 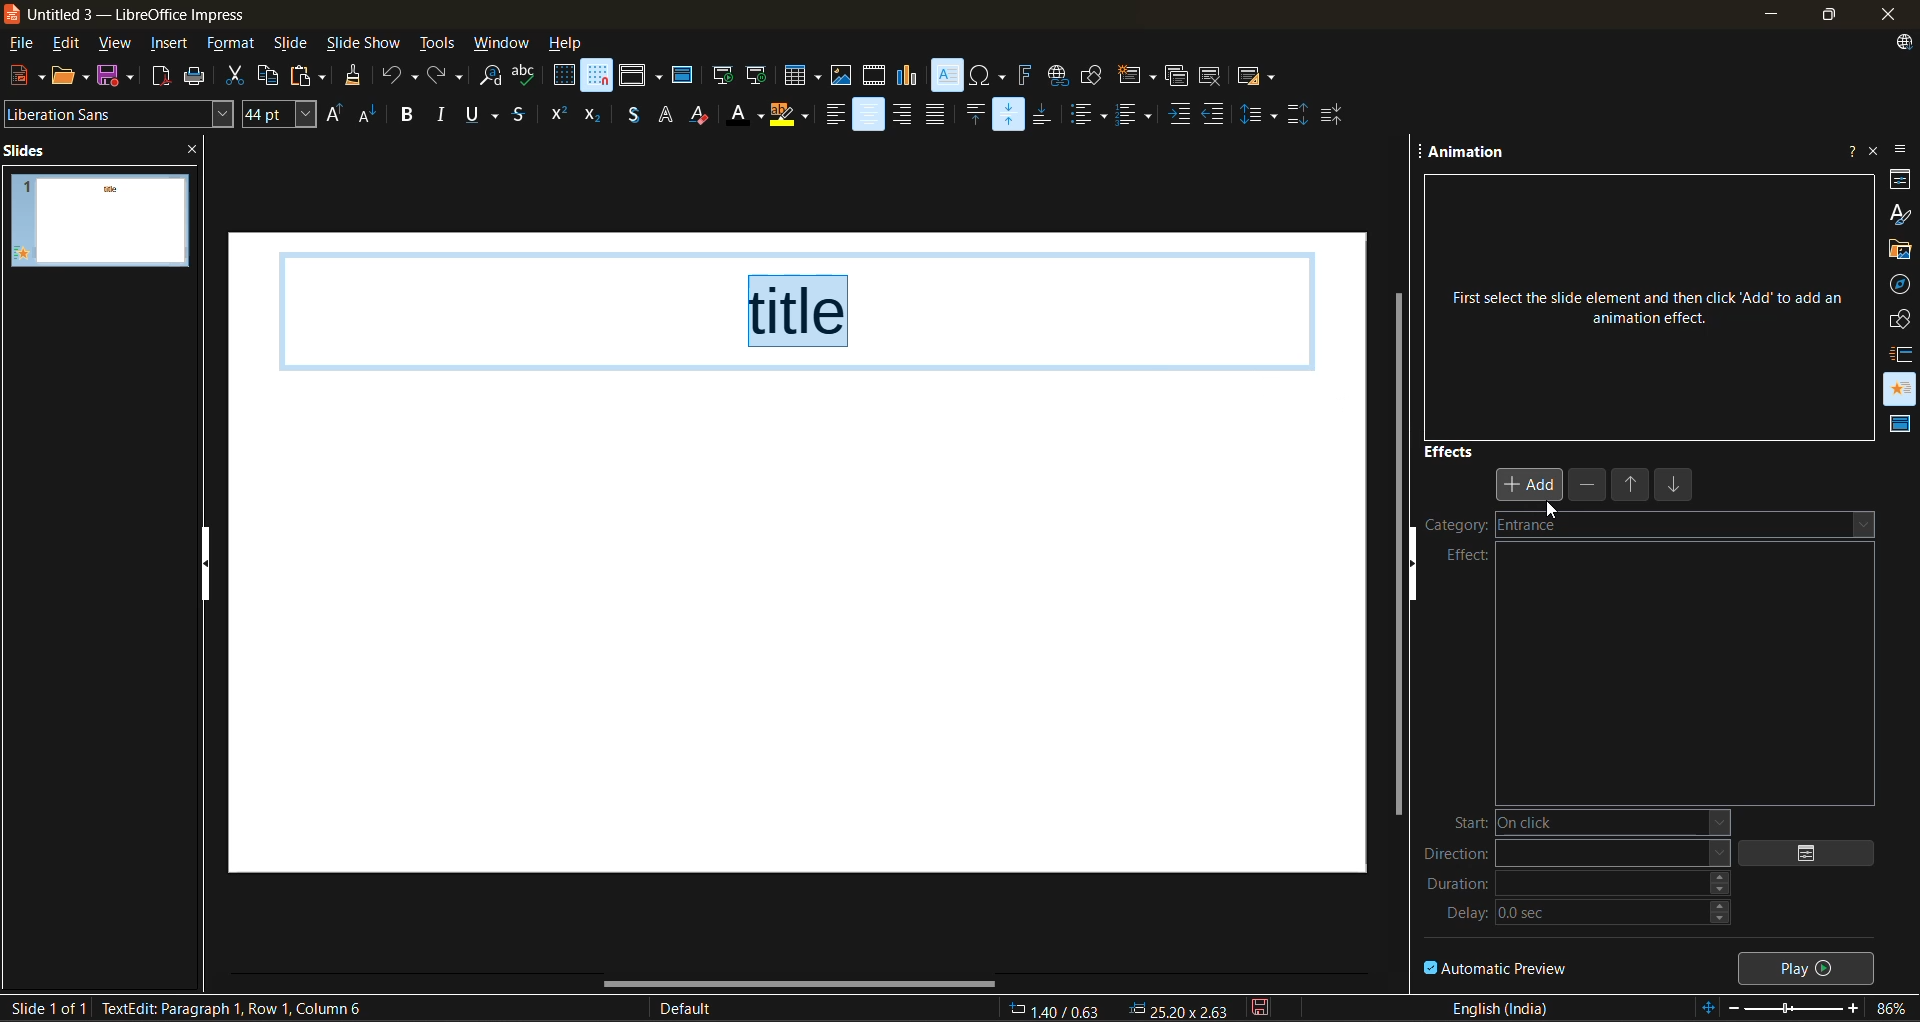 I want to click on edit, so click(x=70, y=43).